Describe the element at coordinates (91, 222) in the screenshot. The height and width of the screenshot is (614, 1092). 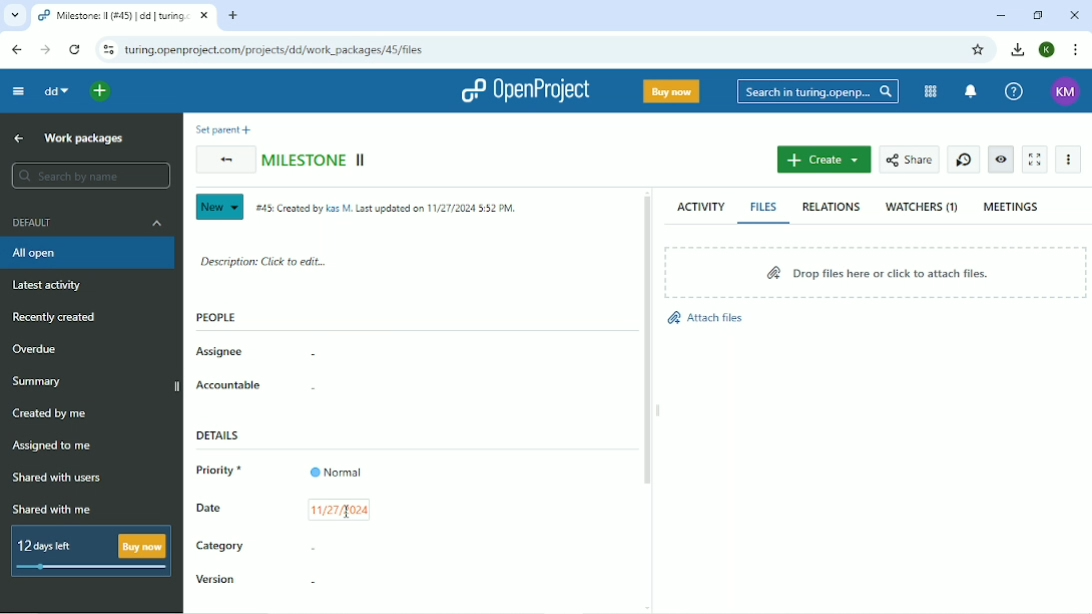
I see `Default` at that location.